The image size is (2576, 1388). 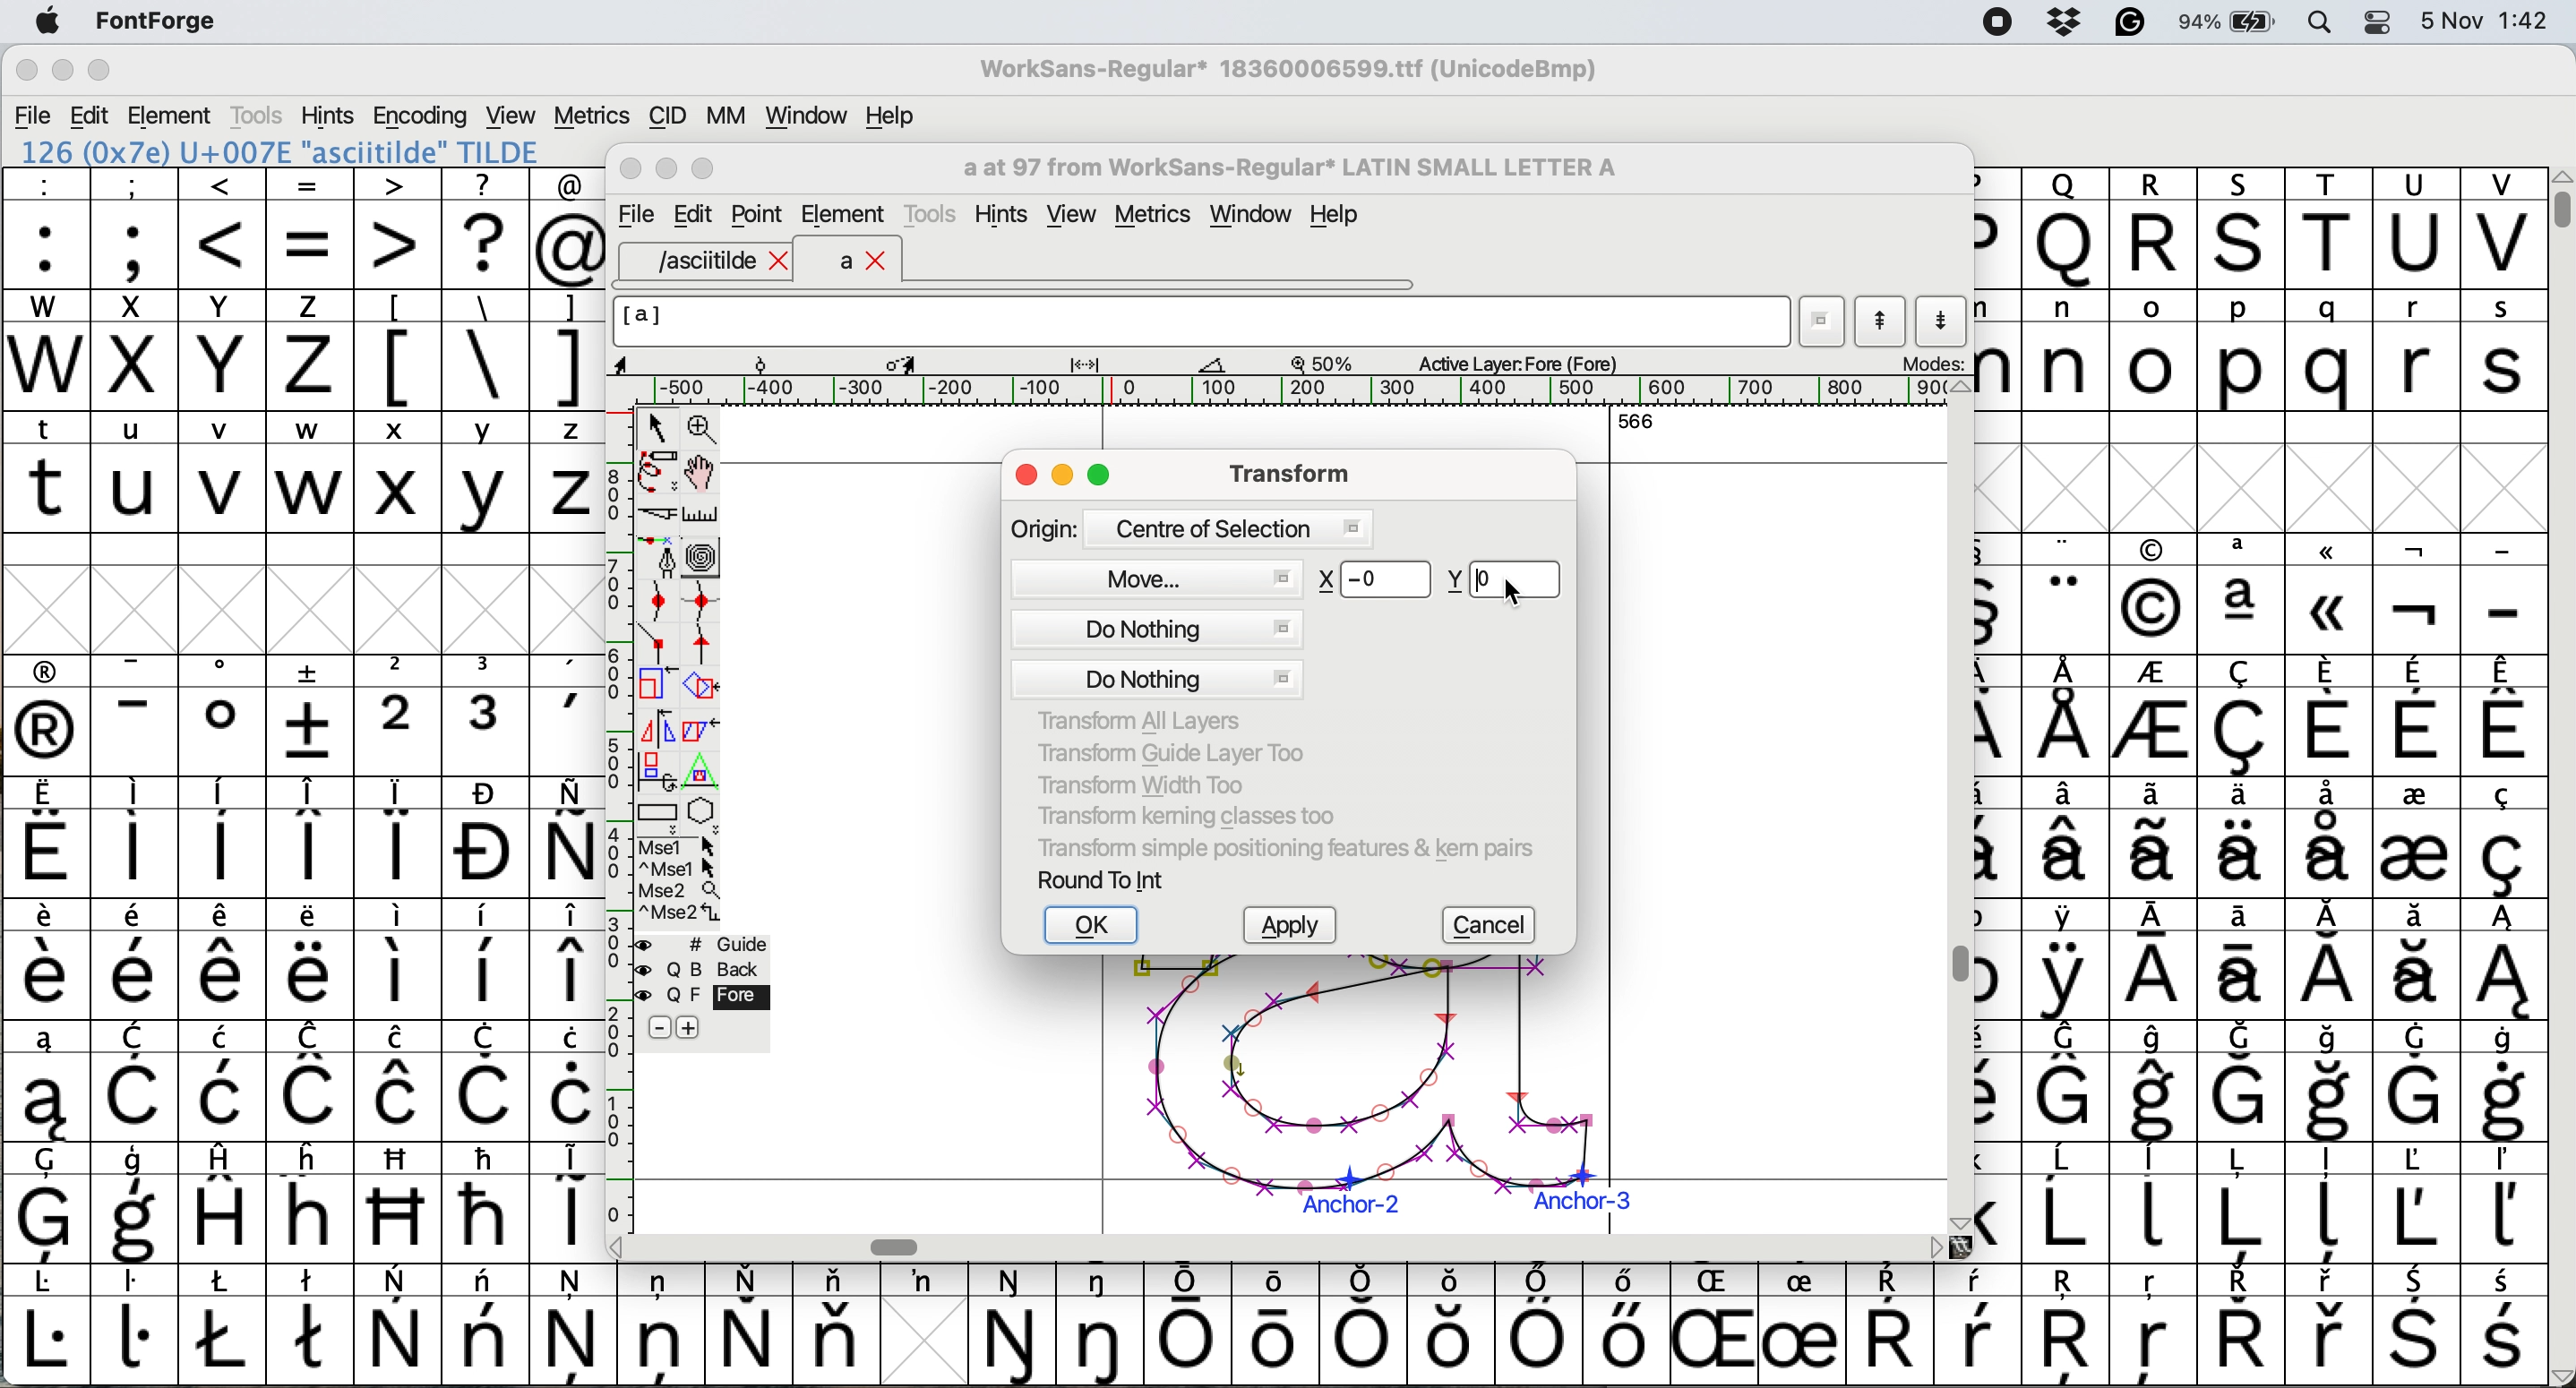 What do you see at coordinates (399, 350) in the screenshot?
I see `[` at bounding box center [399, 350].